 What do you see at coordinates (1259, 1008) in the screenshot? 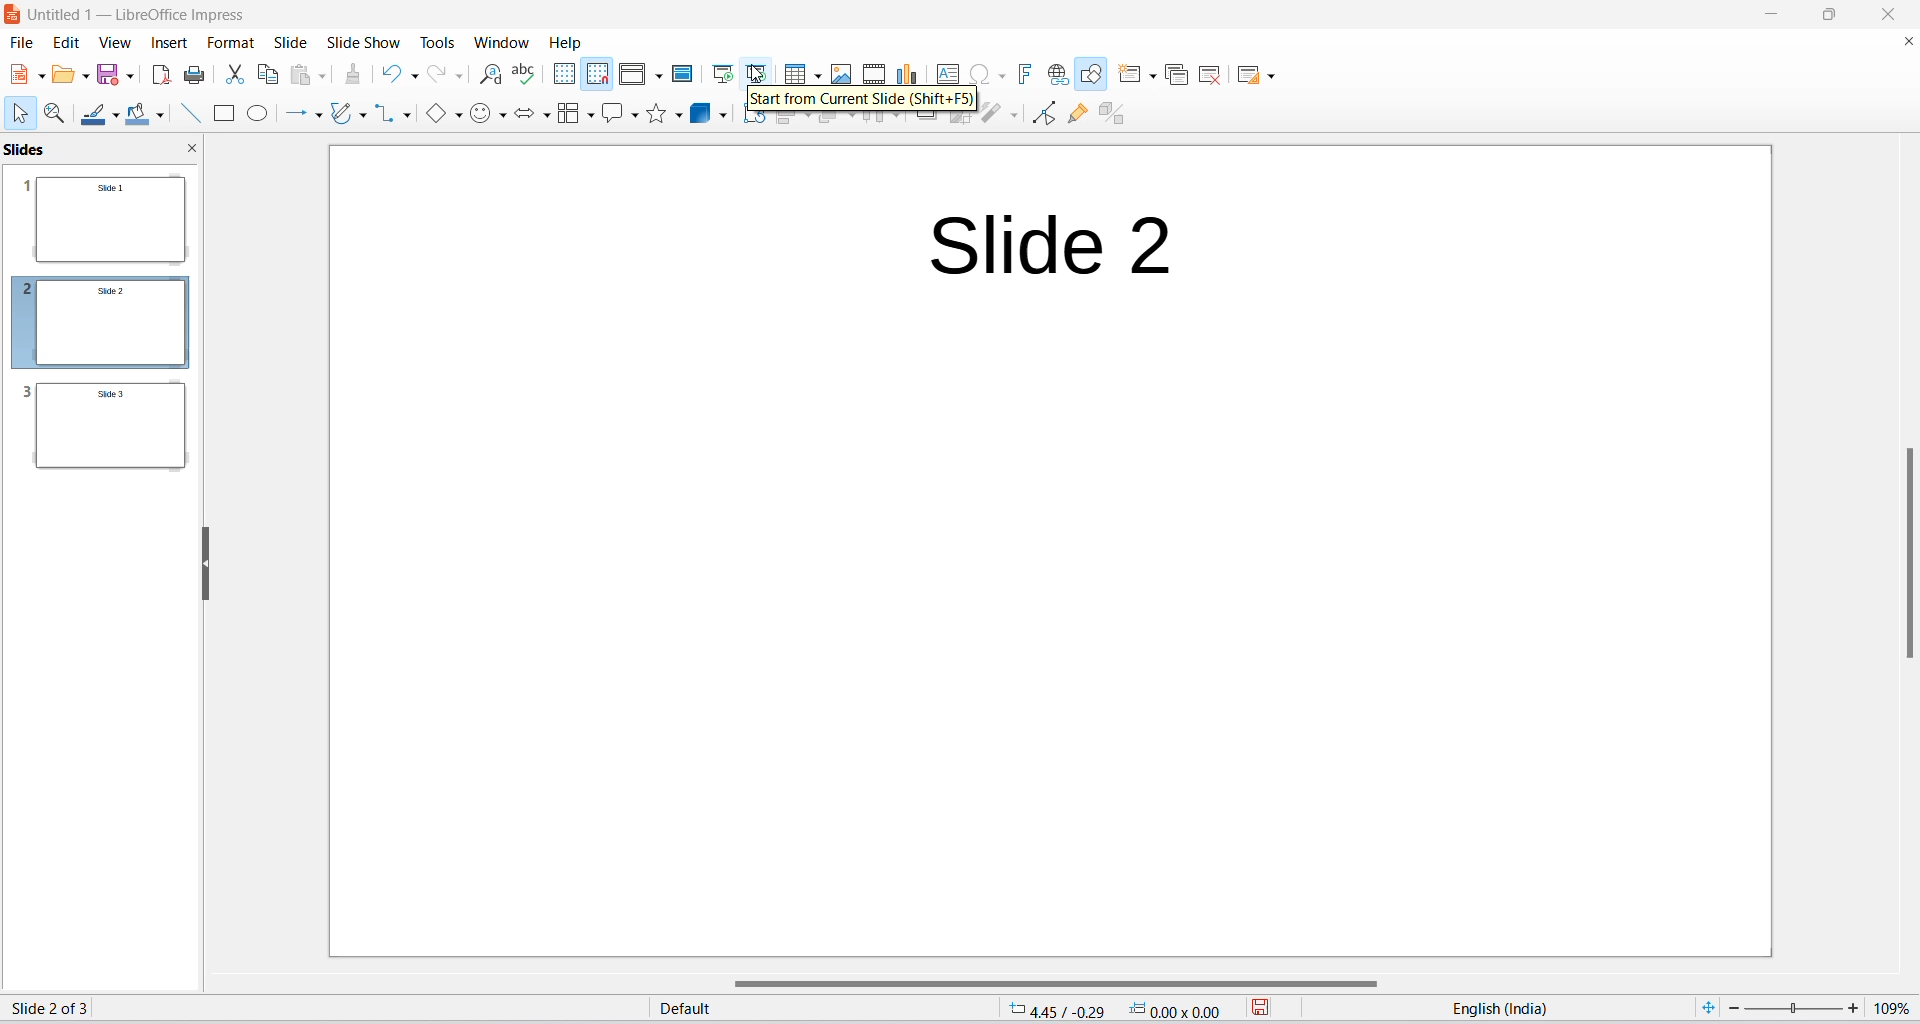
I see `save` at bounding box center [1259, 1008].